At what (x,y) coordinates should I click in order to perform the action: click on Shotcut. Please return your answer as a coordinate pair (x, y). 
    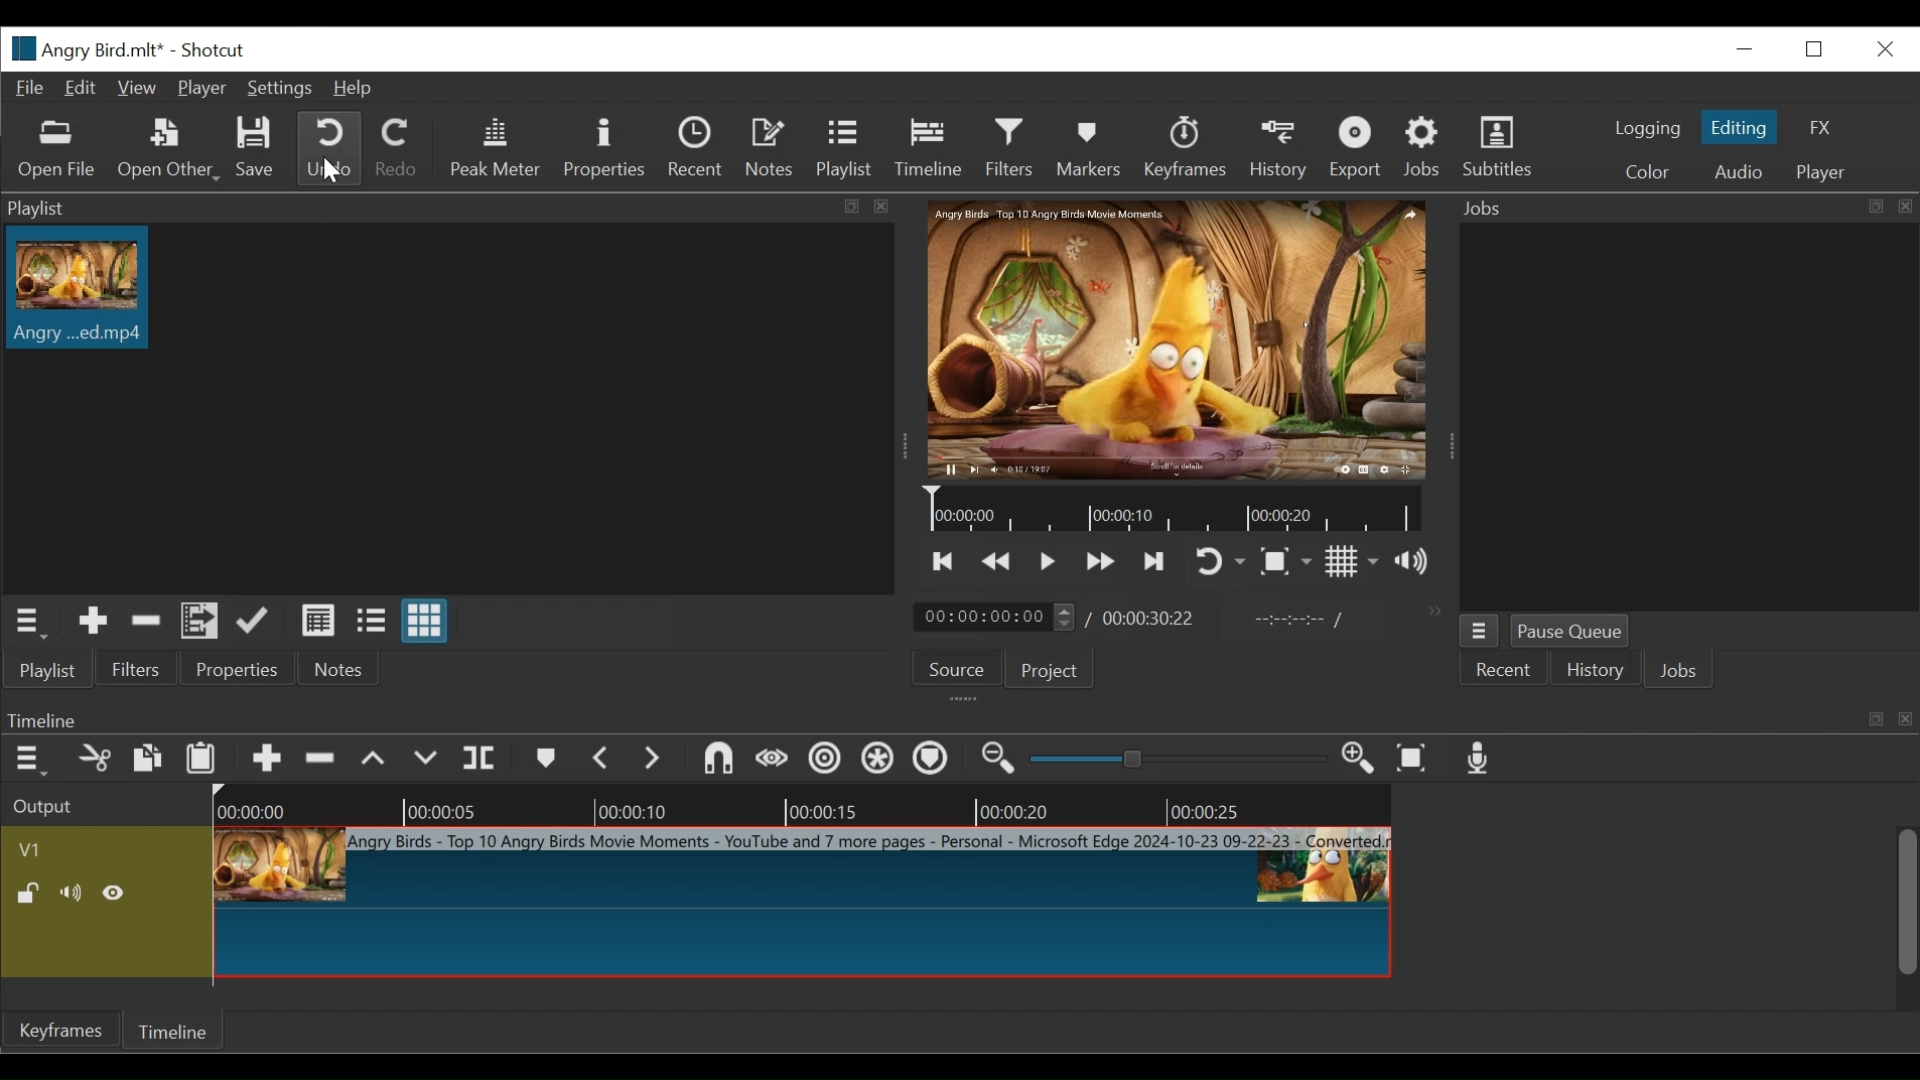
    Looking at the image, I should click on (208, 50).